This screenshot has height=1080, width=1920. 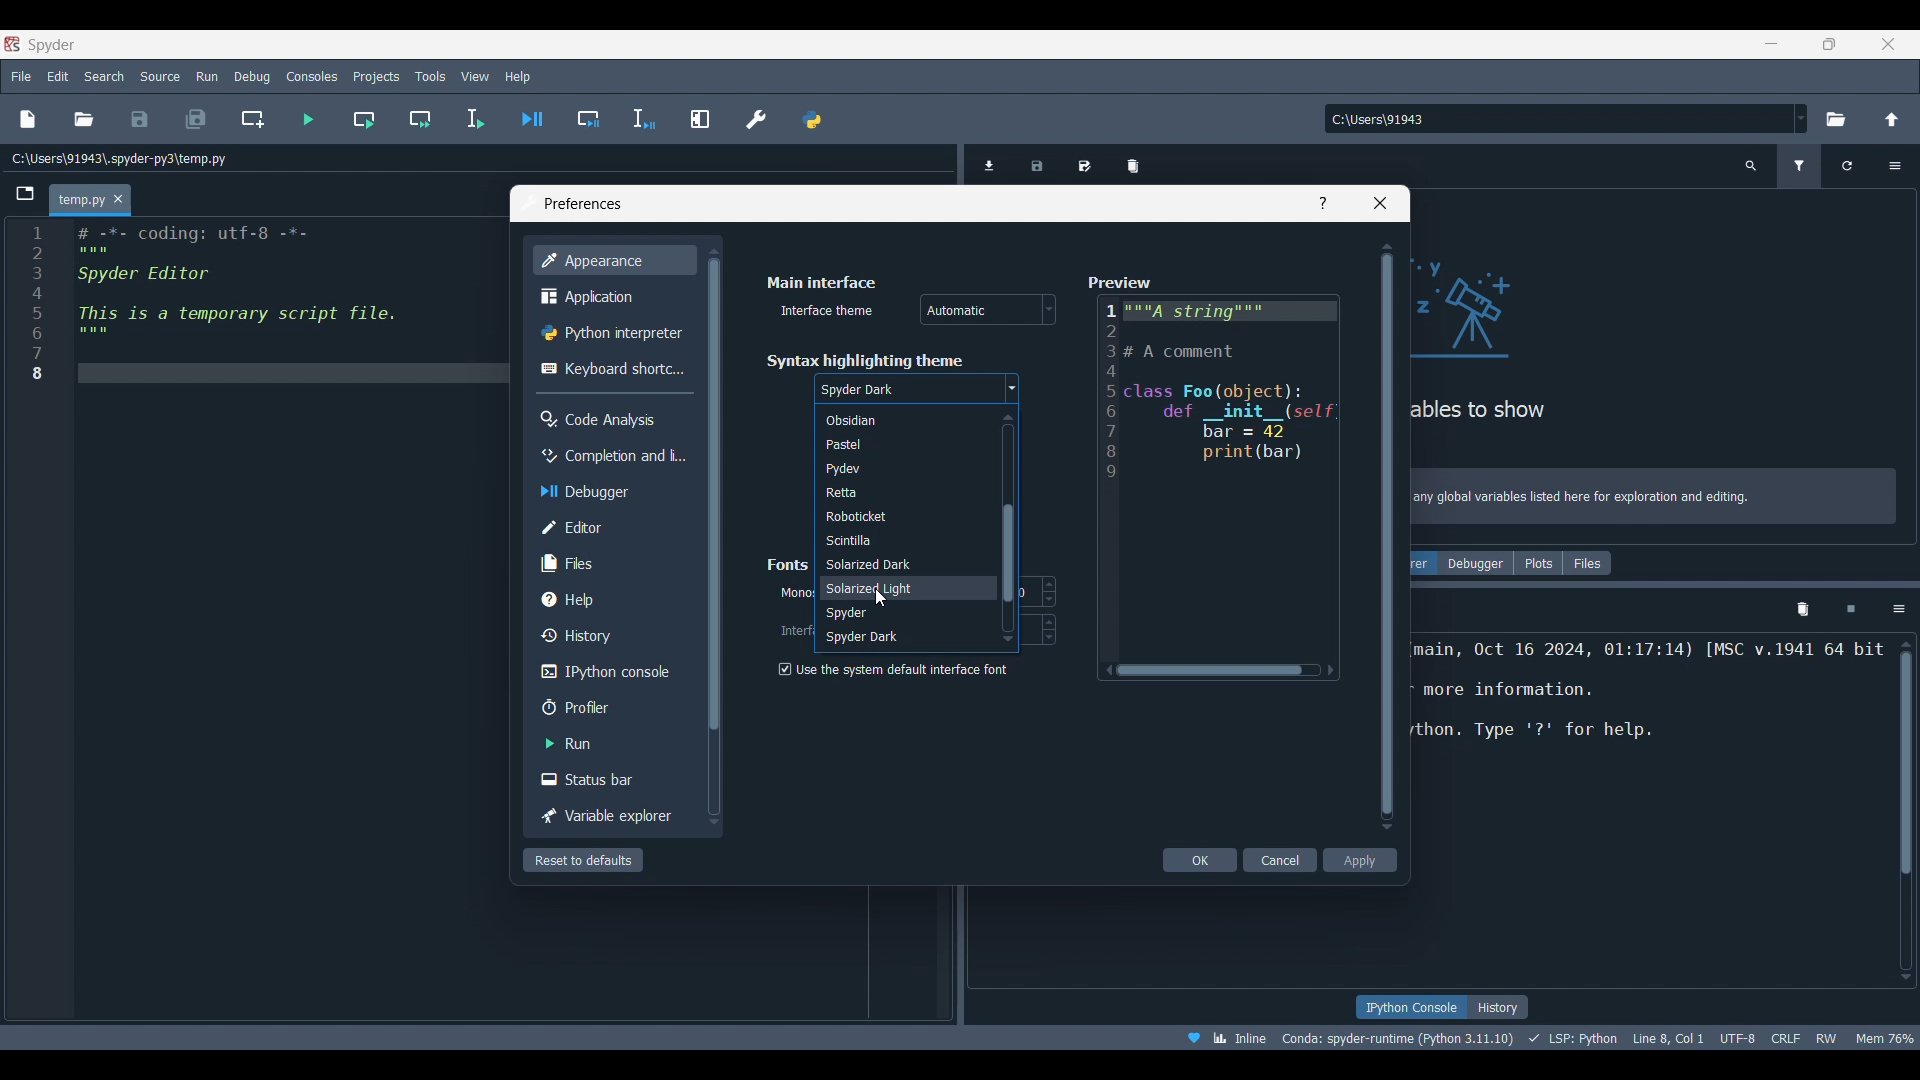 What do you see at coordinates (431, 76) in the screenshot?
I see `Tools menu` at bounding box center [431, 76].